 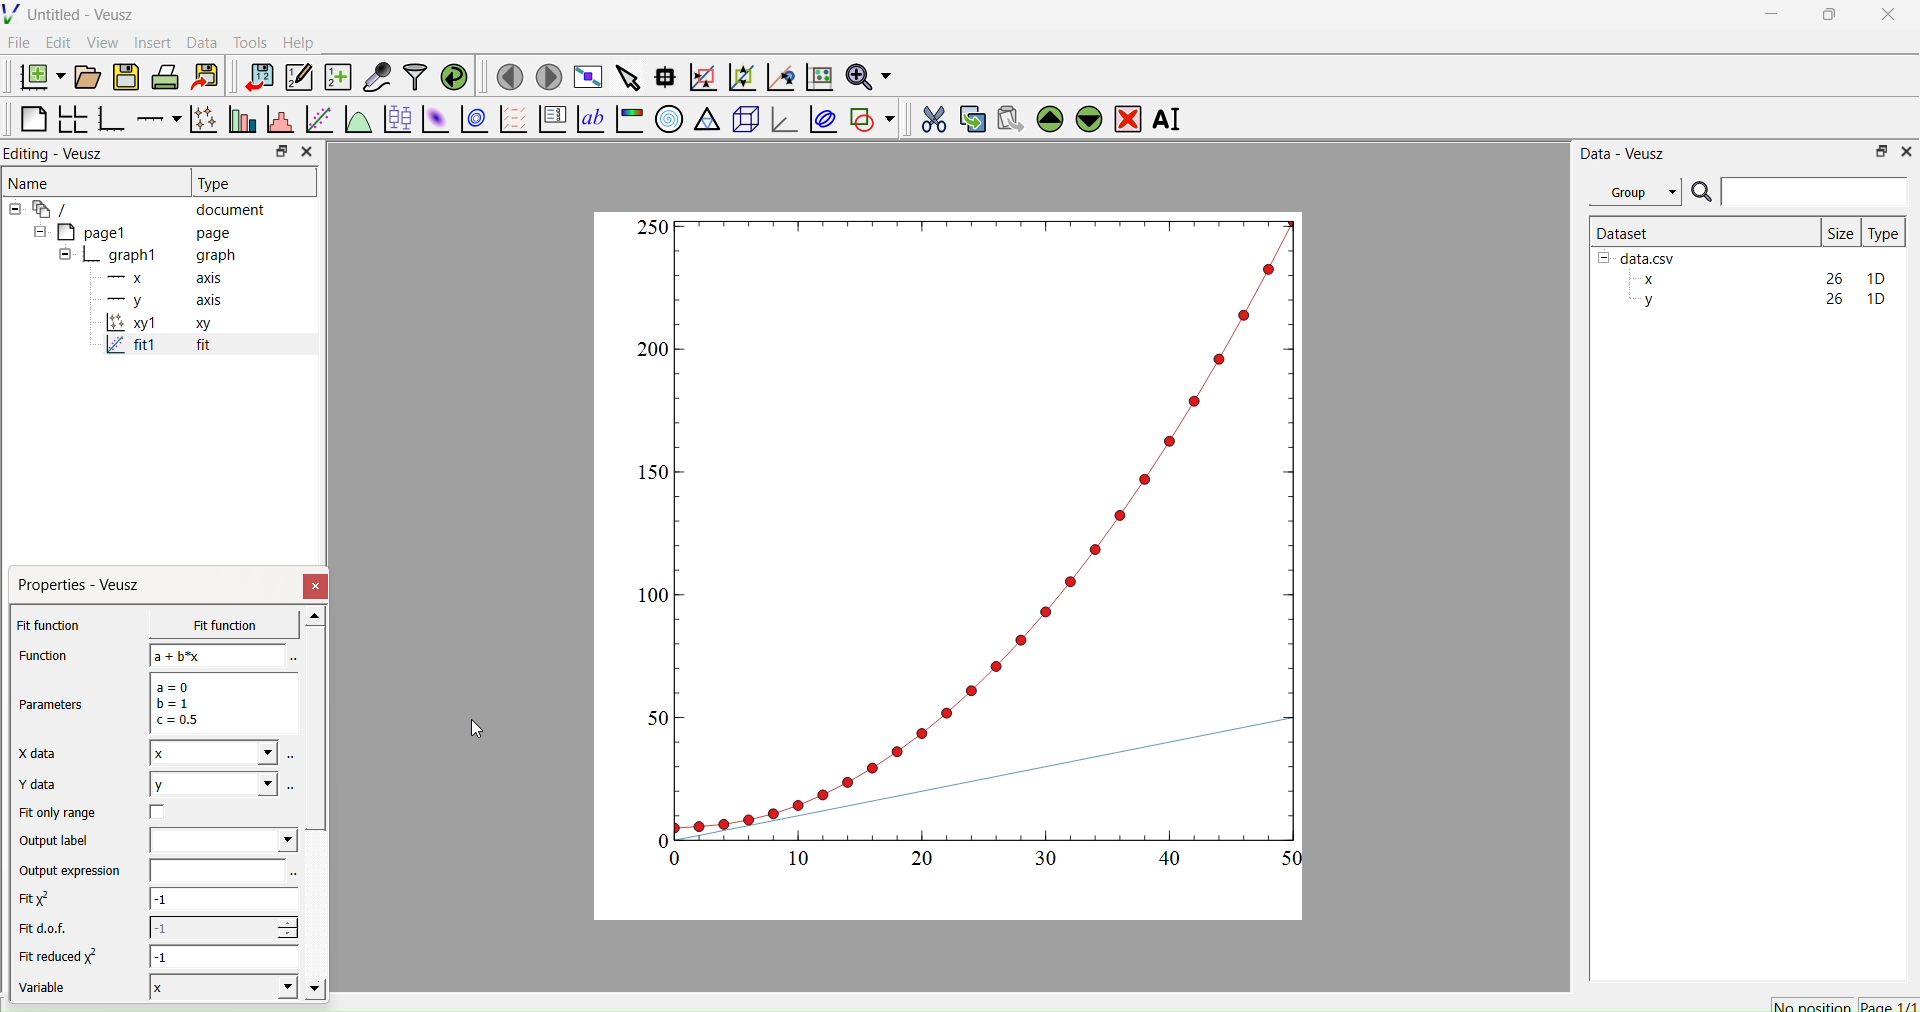 What do you see at coordinates (870, 116) in the screenshot?
I see `Add Shape` at bounding box center [870, 116].